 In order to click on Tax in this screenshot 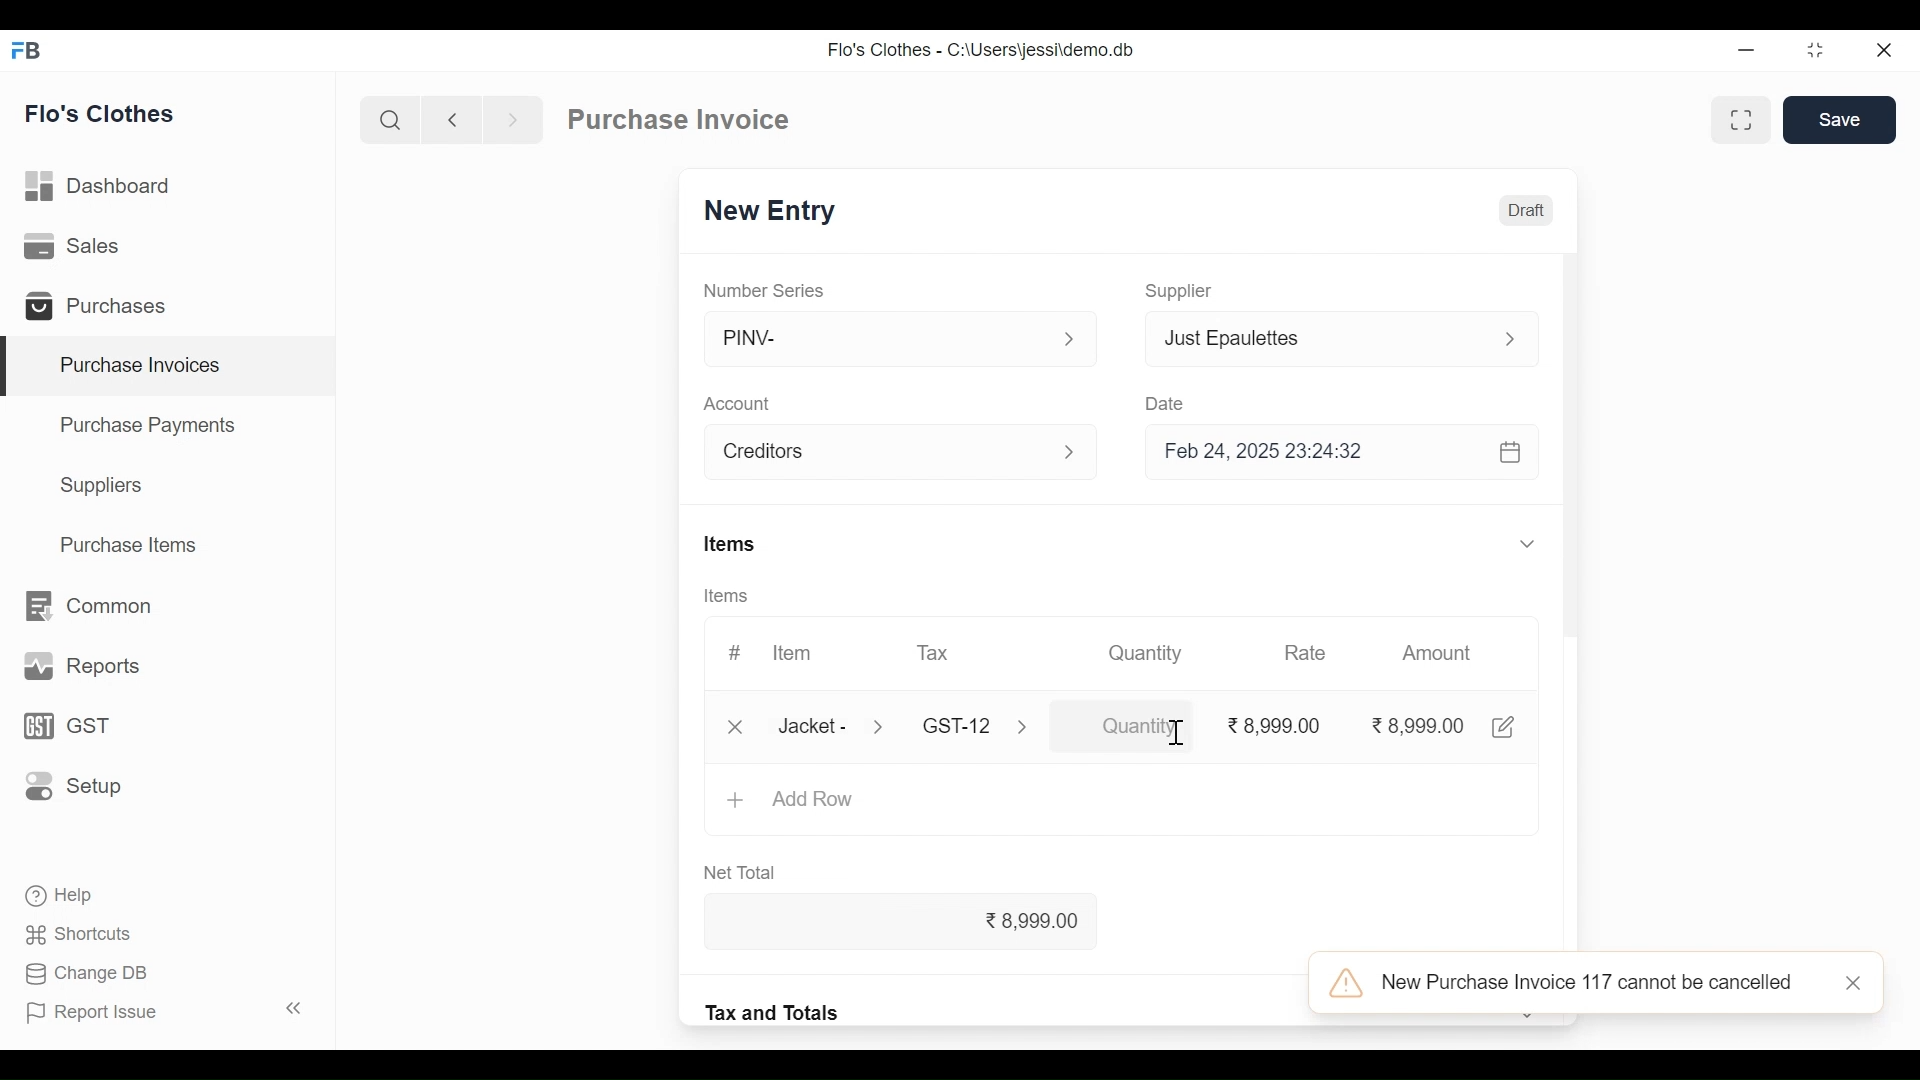, I will do `click(939, 654)`.